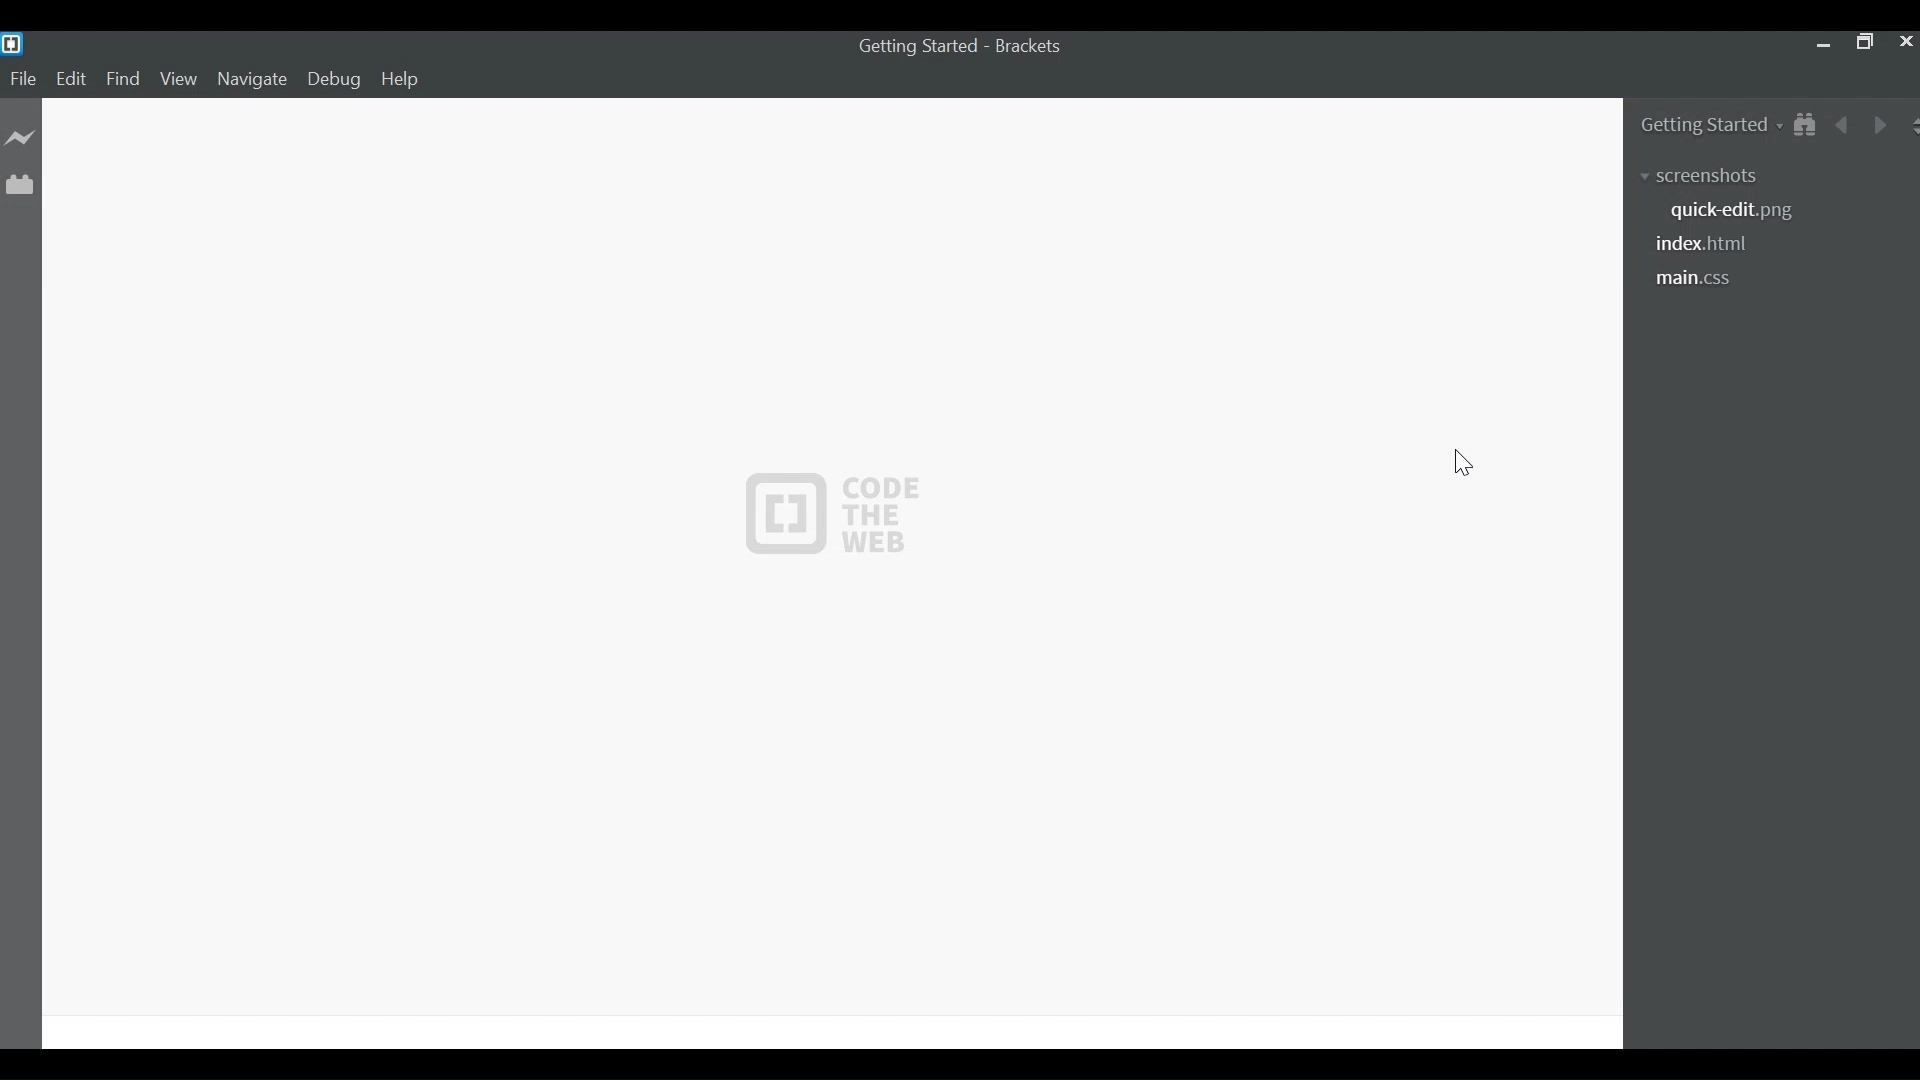 The height and width of the screenshot is (1080, 1920). Describe the element at coordinates (1908, 123) in the screenshot. I see `Split the Editor Vertically or Horizontally` at that location.